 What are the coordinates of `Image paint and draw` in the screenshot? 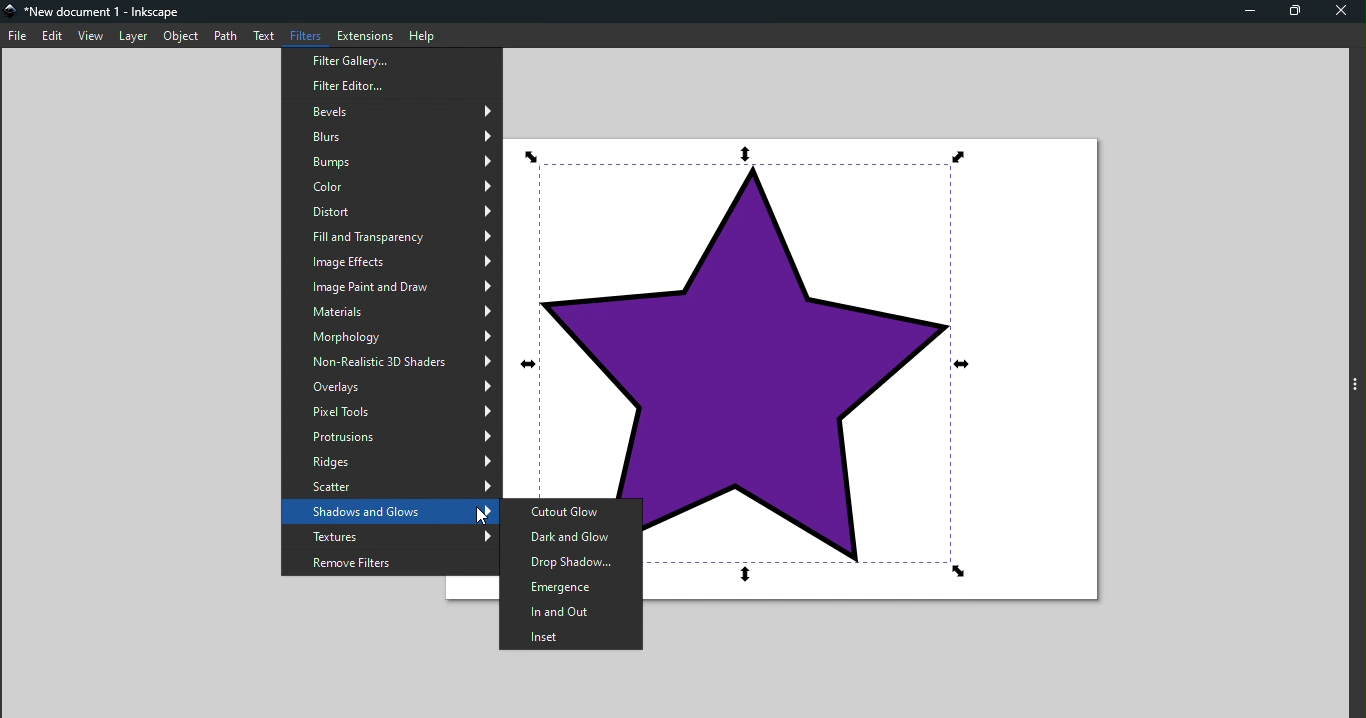 It's located at (393, 289).